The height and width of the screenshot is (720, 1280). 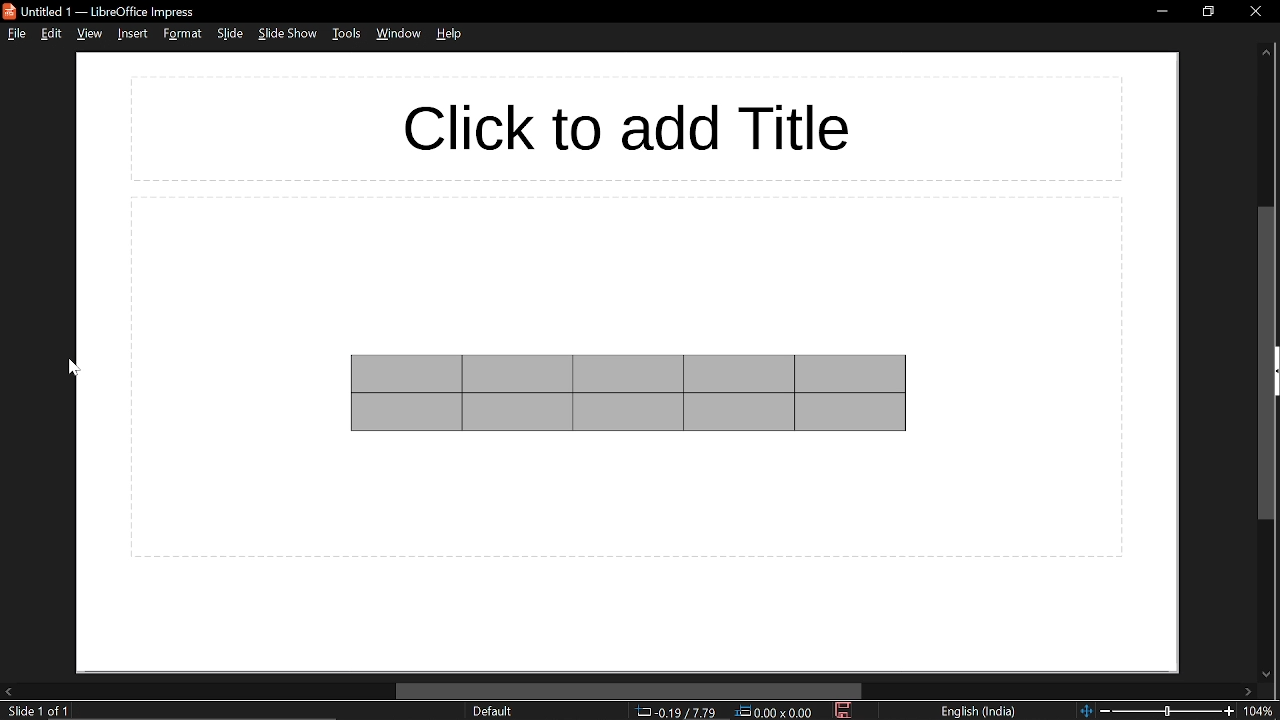 I want to click on file, so click(x=17, y=34).